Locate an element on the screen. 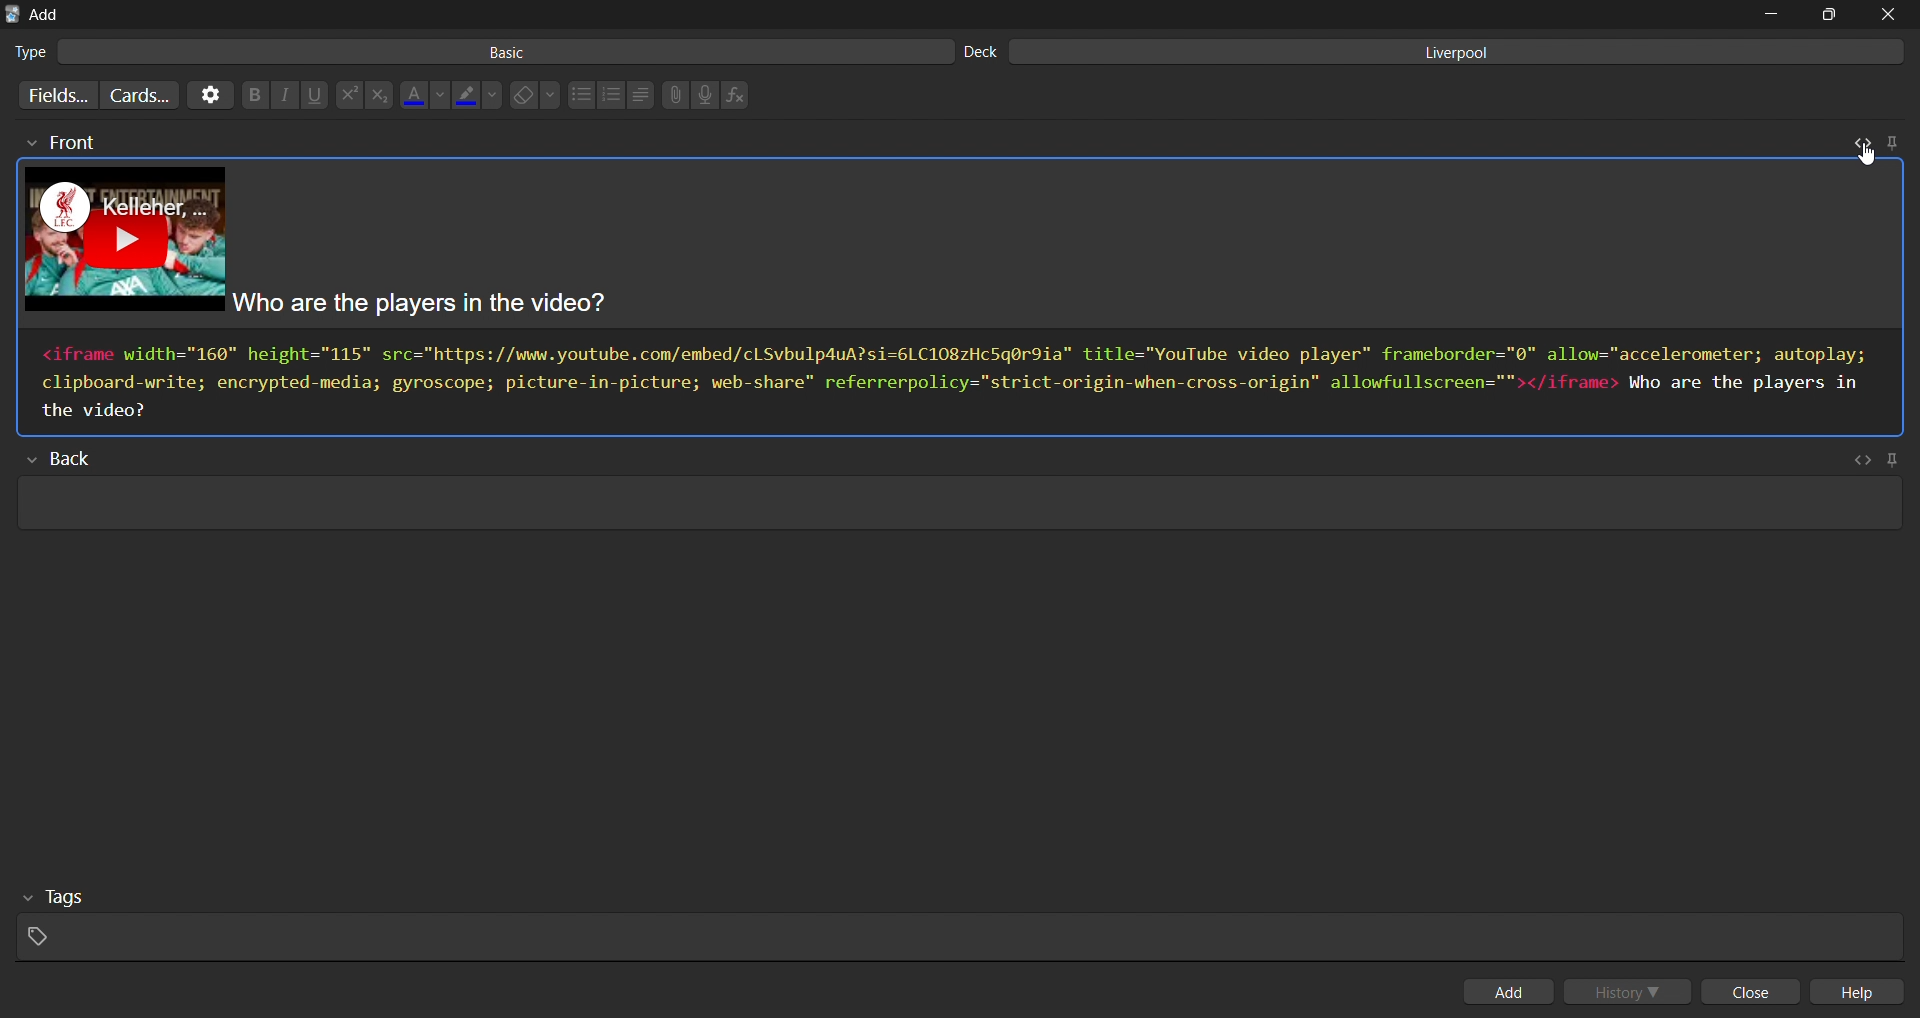 The image size is (1920, 1018). toggle html editor is located at coordinates (1858, 141).